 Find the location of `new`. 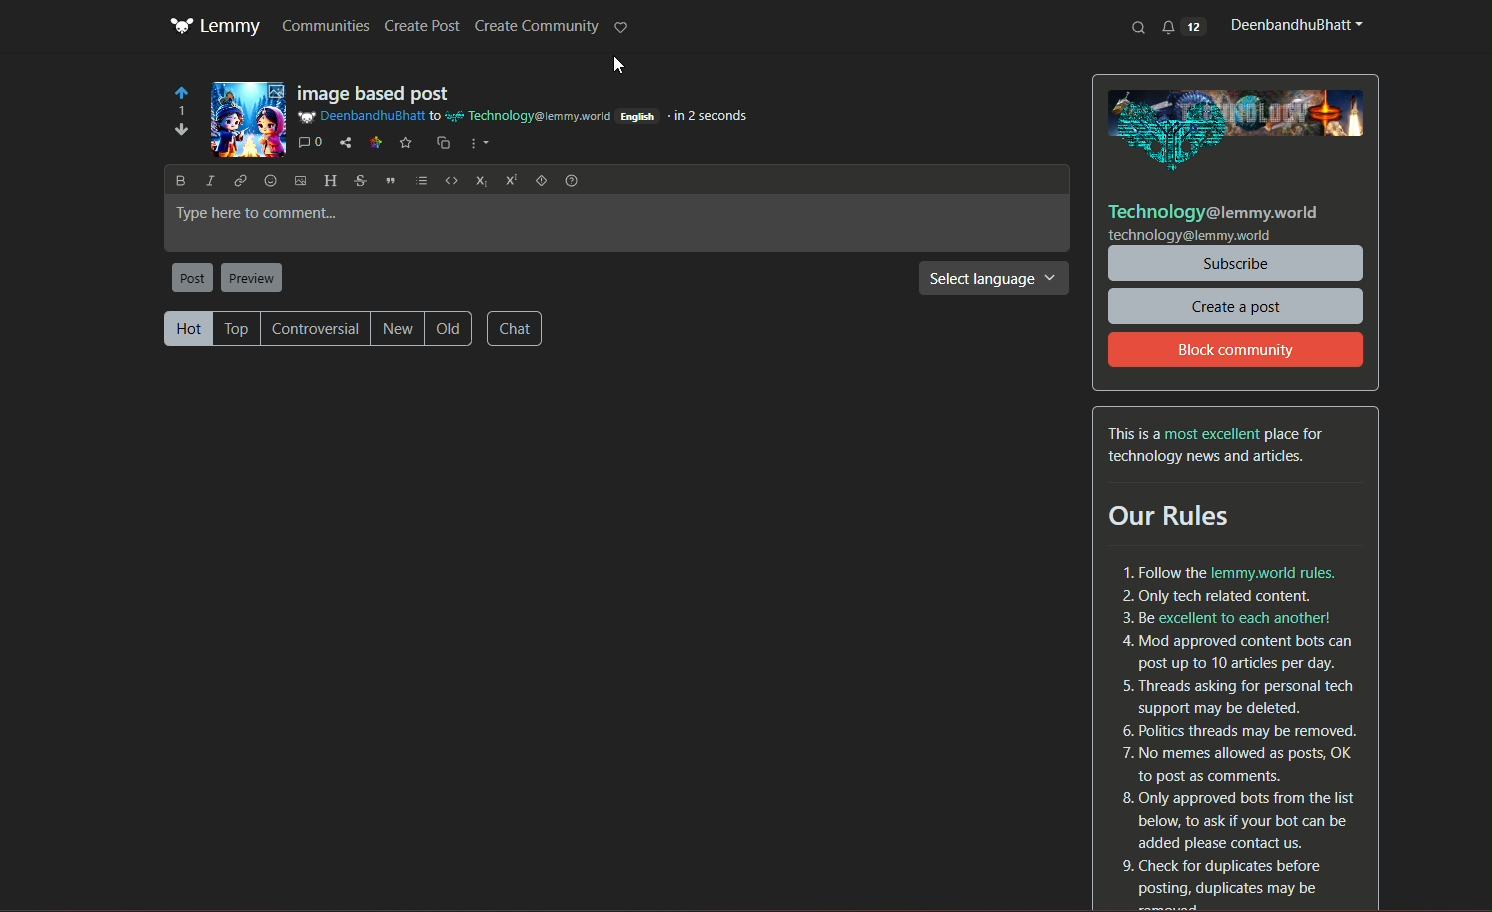

new is located at coordinates (401, 329).